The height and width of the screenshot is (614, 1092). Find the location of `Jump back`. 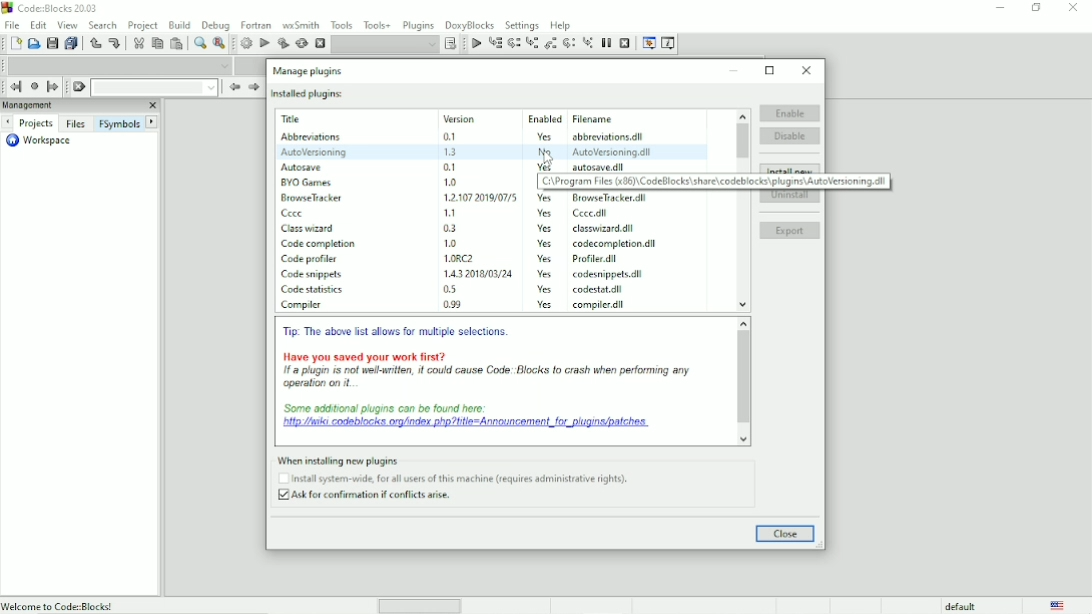

Jump back is located at coordinates (16, 86).